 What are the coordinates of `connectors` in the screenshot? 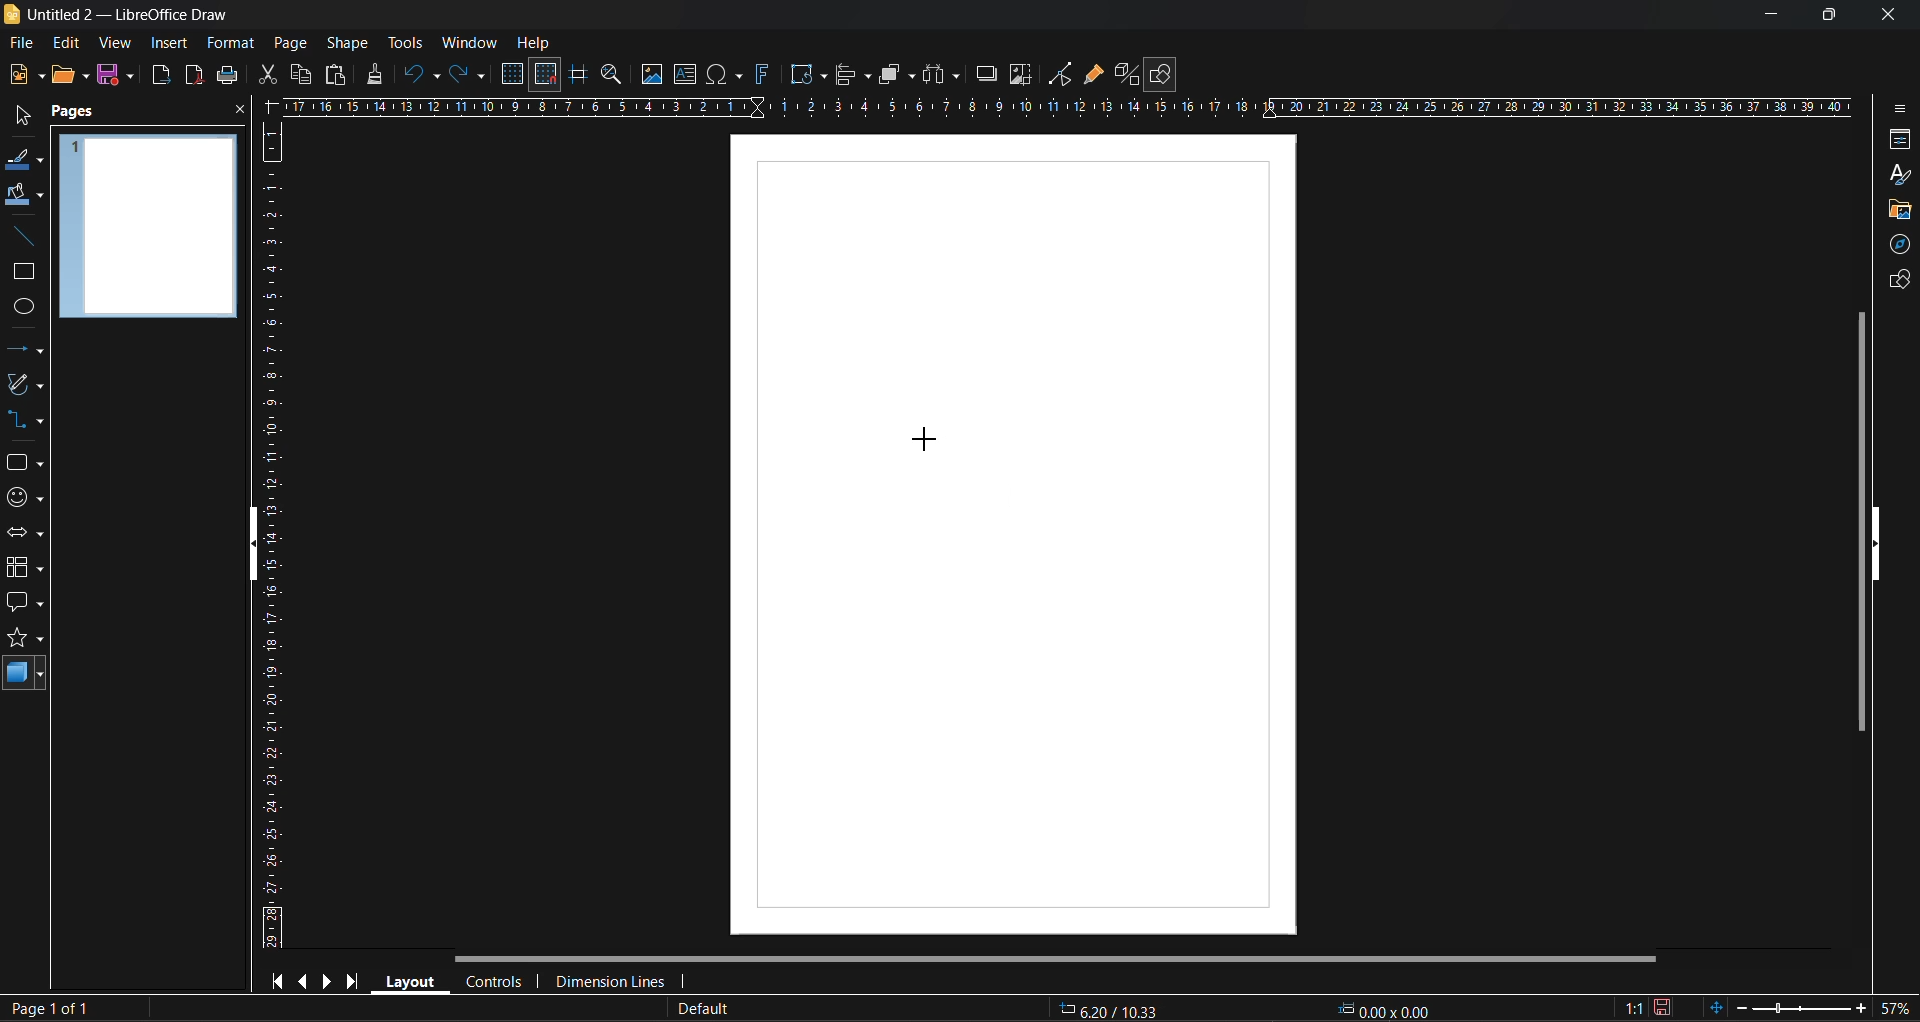 It's located at (25, 421).